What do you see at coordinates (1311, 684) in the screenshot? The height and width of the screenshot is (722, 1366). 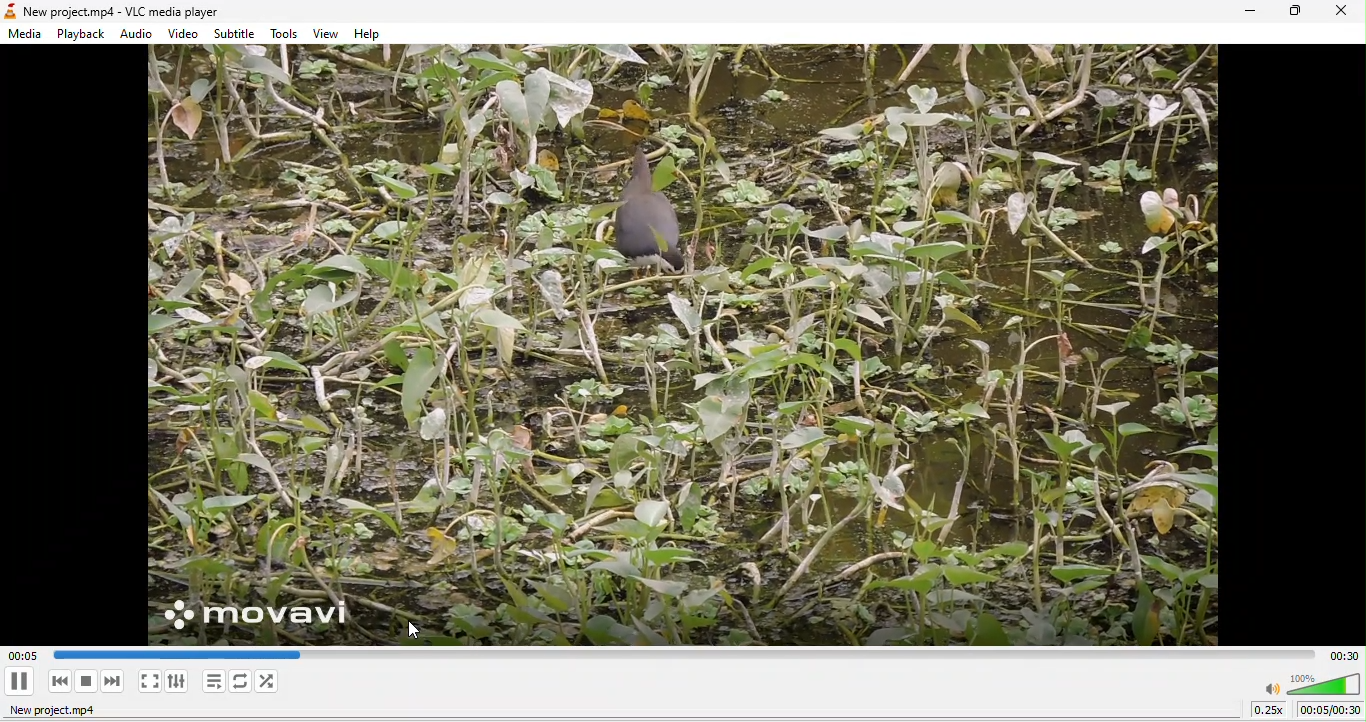 I see `speakers` at bounding box center [1311, 684].